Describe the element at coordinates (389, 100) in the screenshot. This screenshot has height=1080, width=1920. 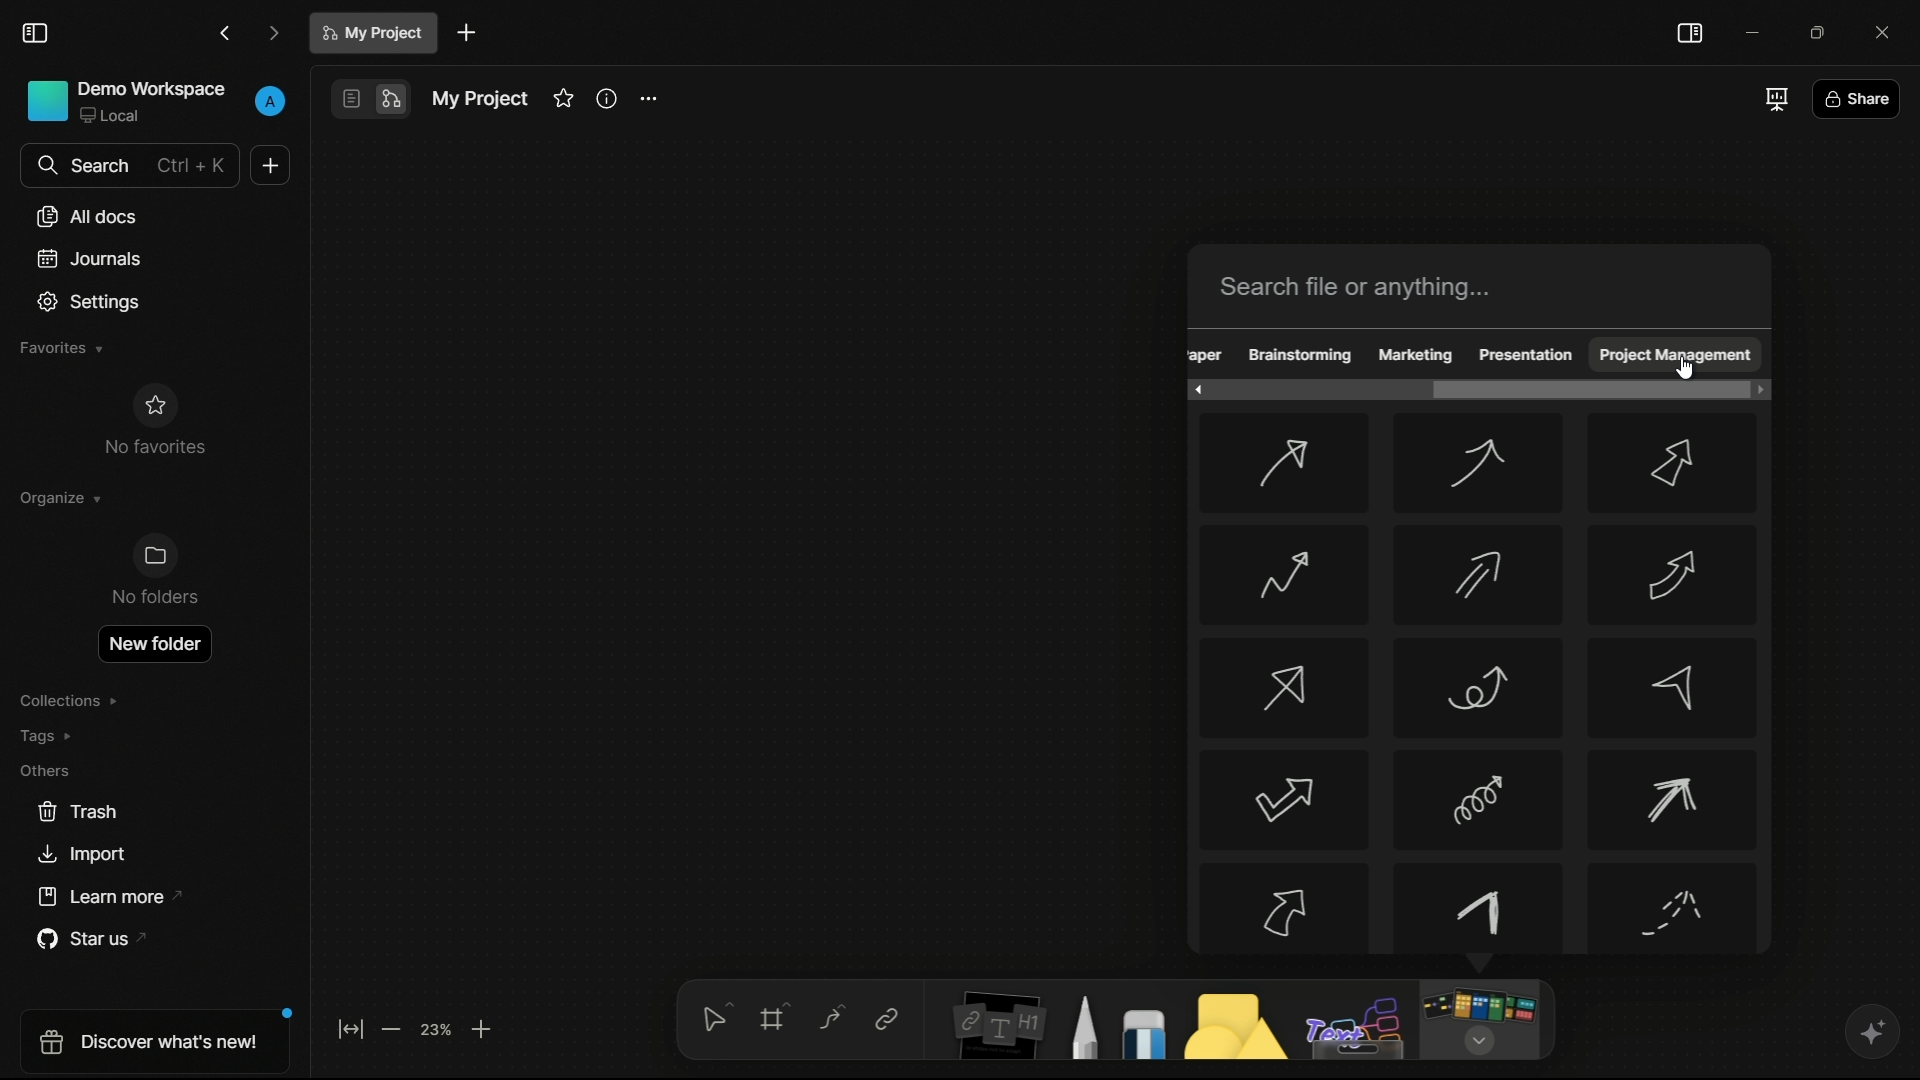
I see `edgeless mode` at that location.